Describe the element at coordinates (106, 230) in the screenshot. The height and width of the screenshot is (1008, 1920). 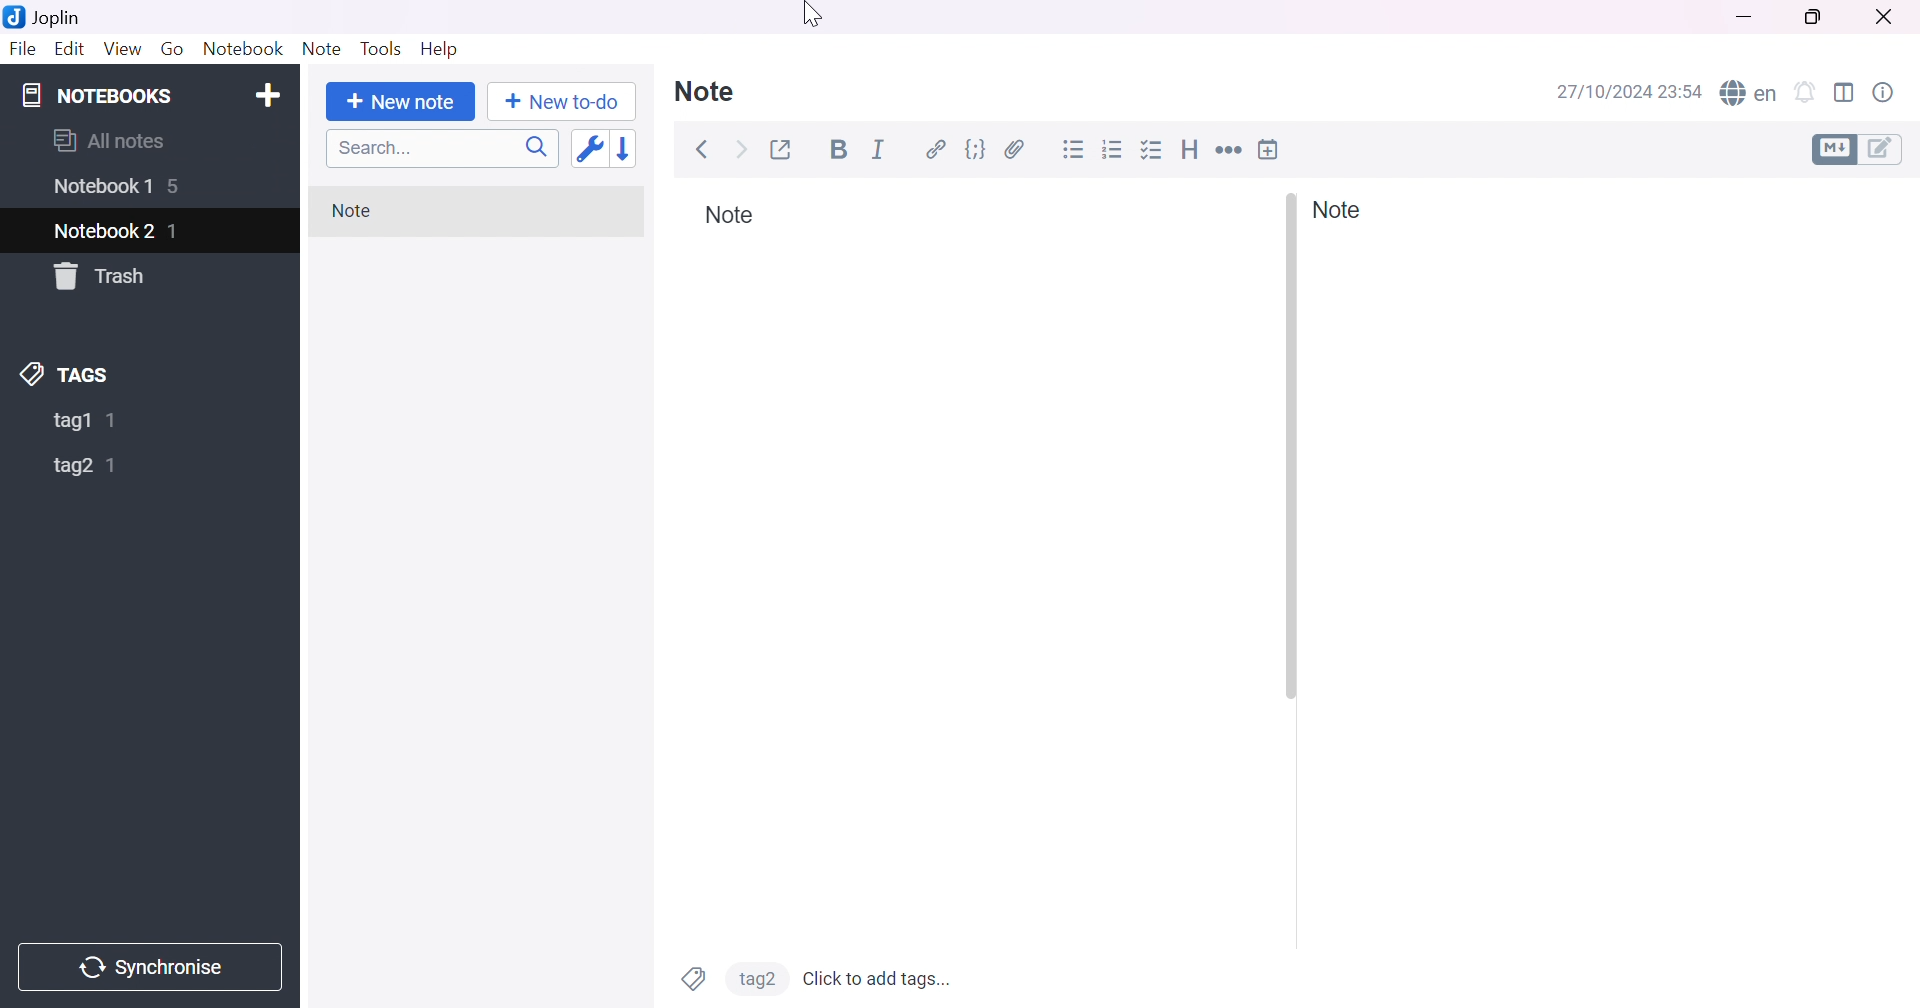
I see `Notebook2` at that location.